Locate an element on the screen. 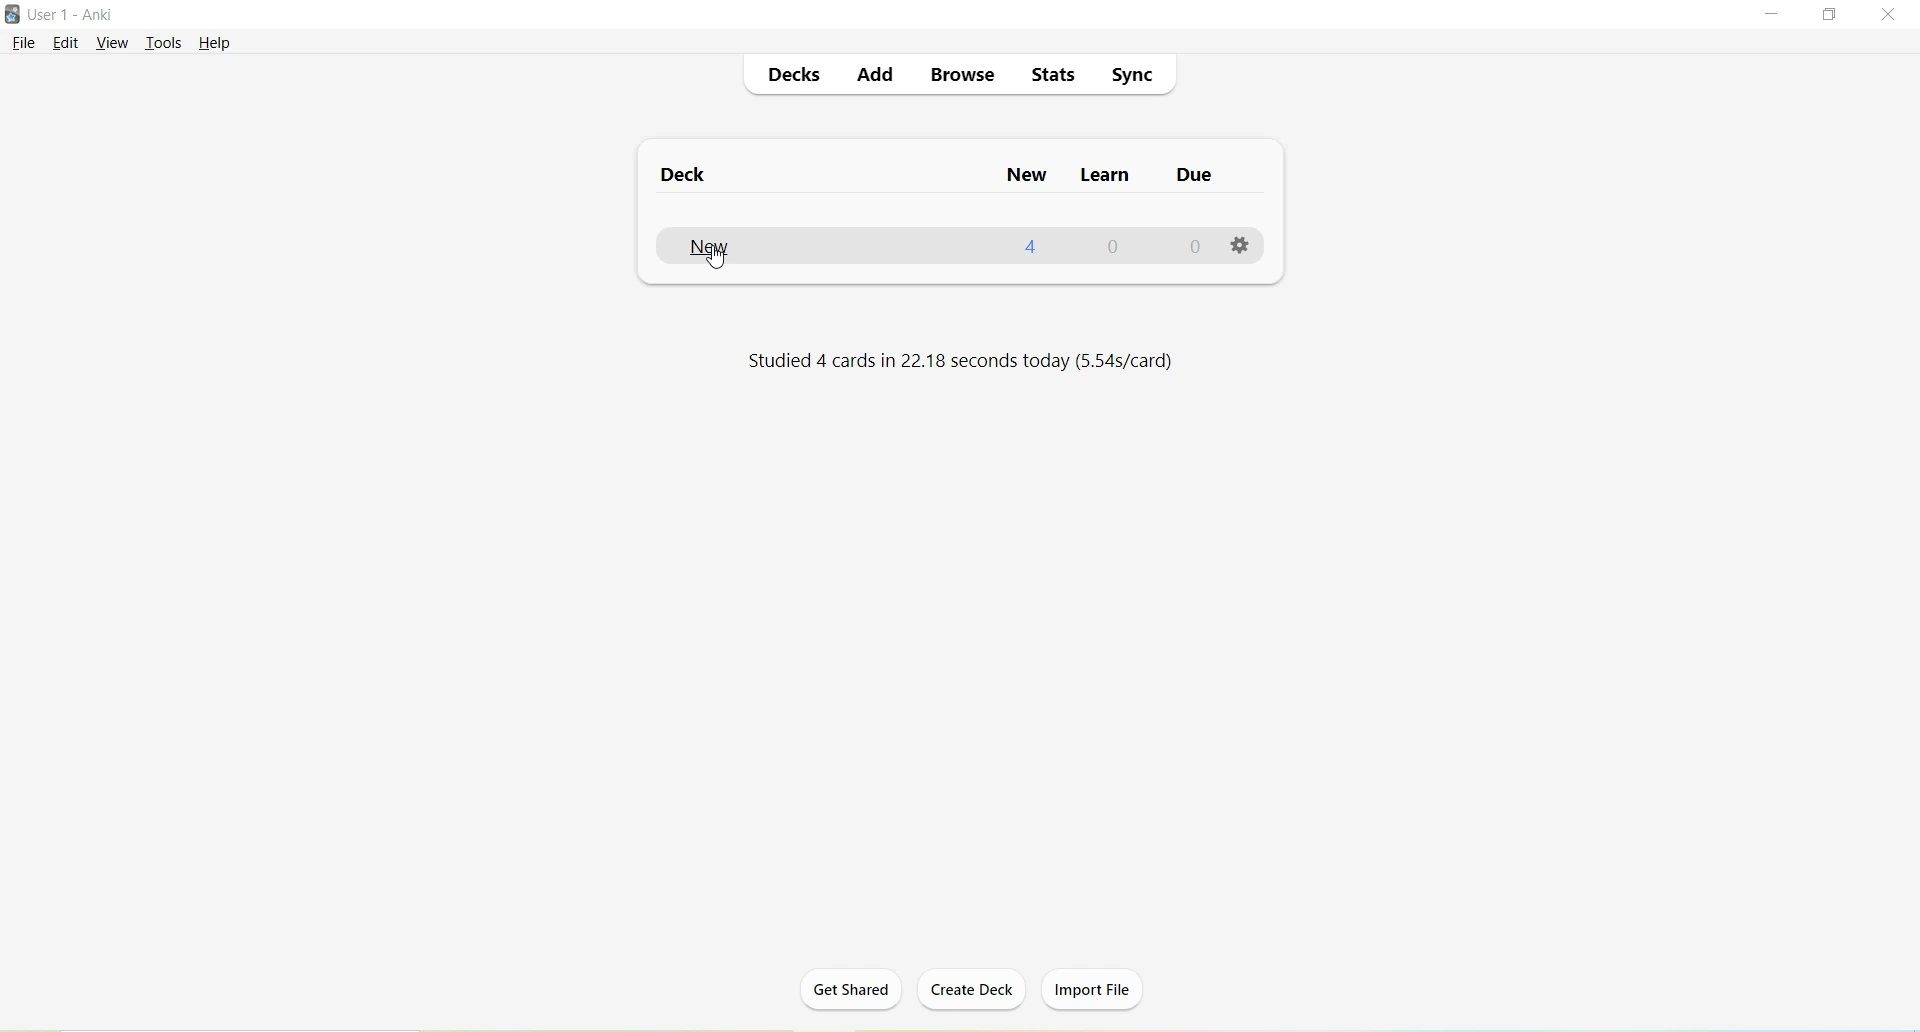 This screenshot has width=1920, height=1032. Logo is located at coordinates (12, 15).